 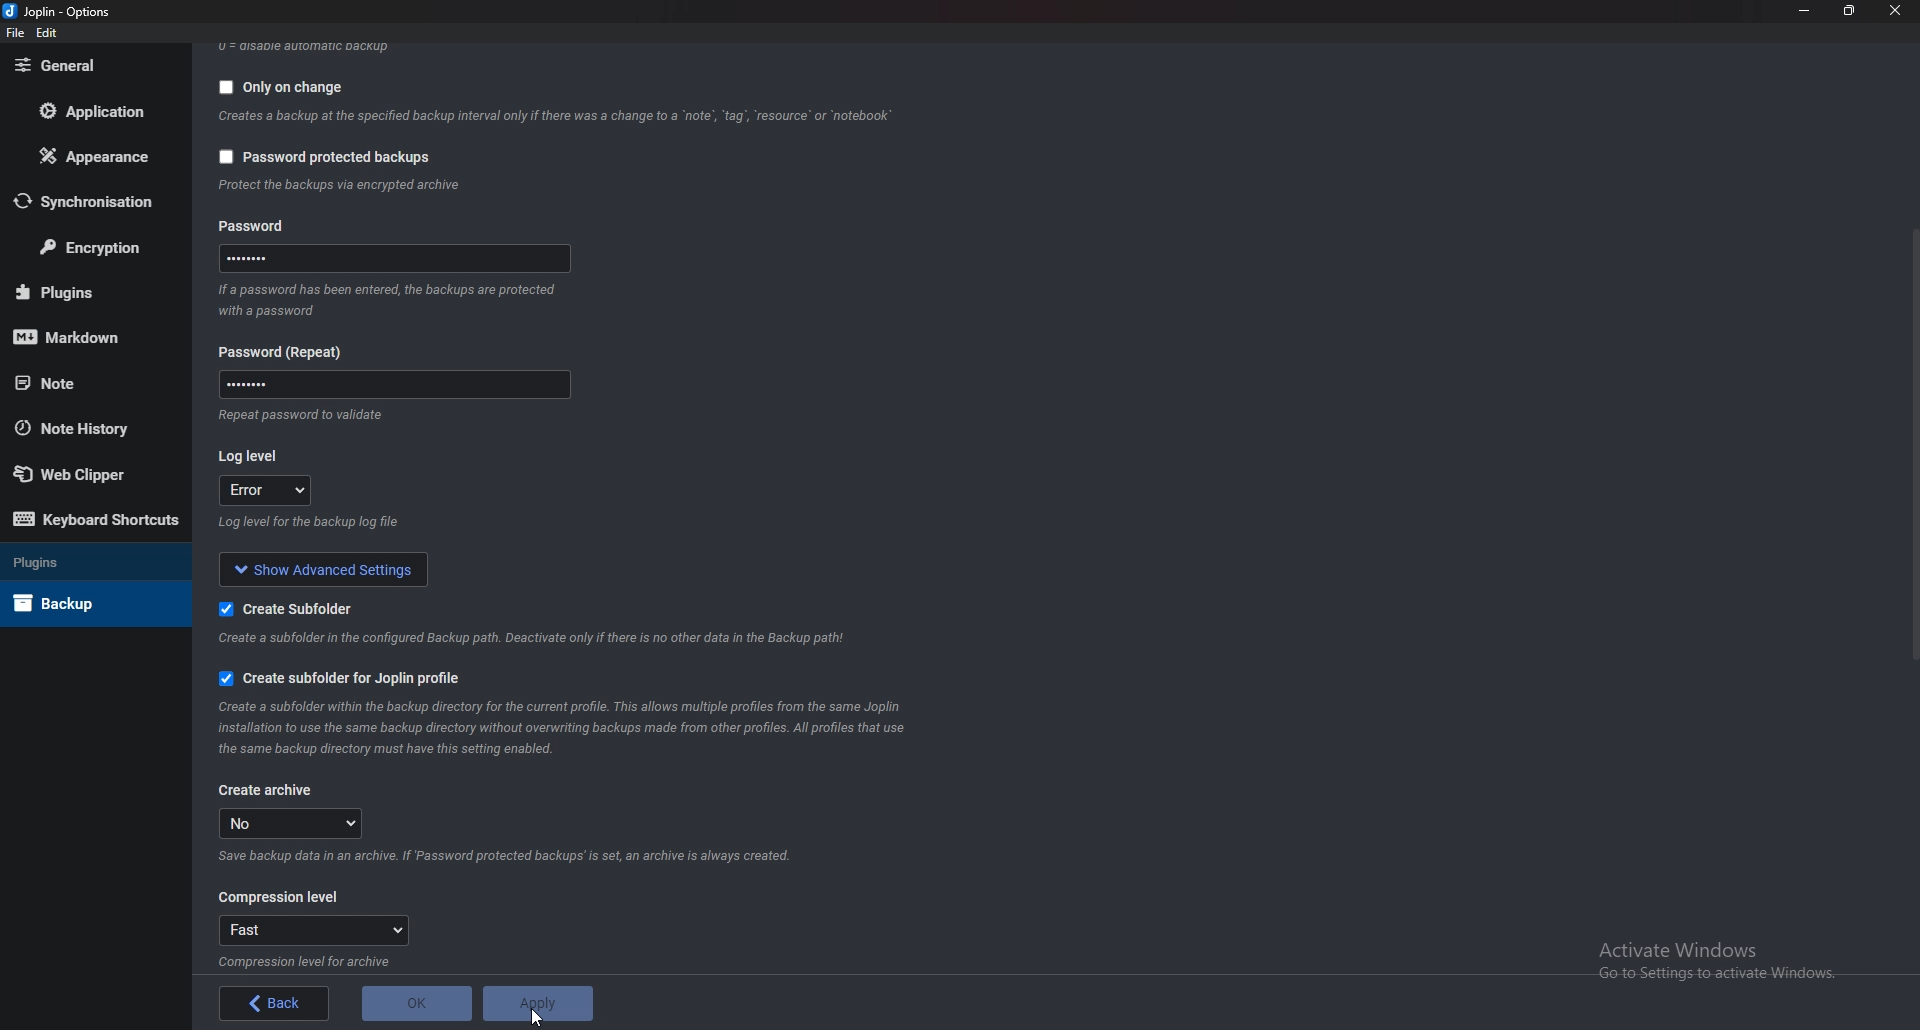 I want to click on password, so click(x=257, y=226).